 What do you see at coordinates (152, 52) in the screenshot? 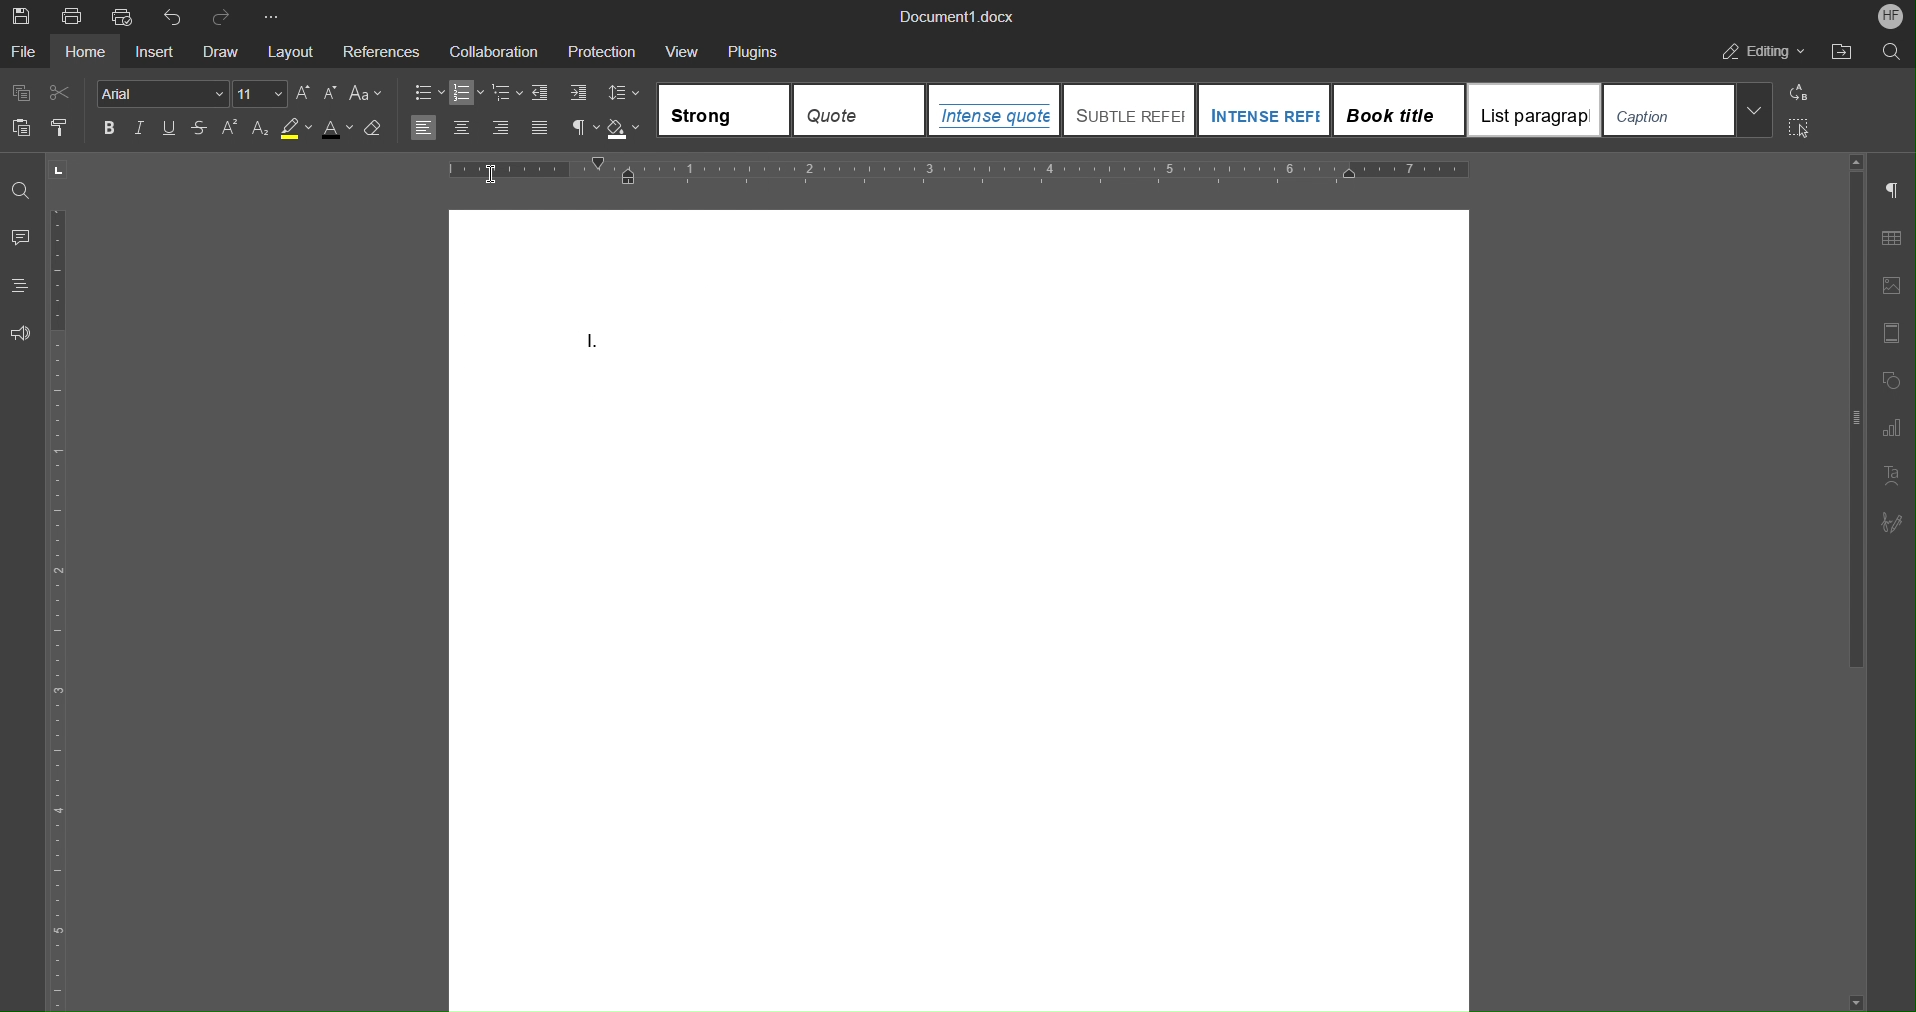
I see `Insert` at bounding box center [152, 52].